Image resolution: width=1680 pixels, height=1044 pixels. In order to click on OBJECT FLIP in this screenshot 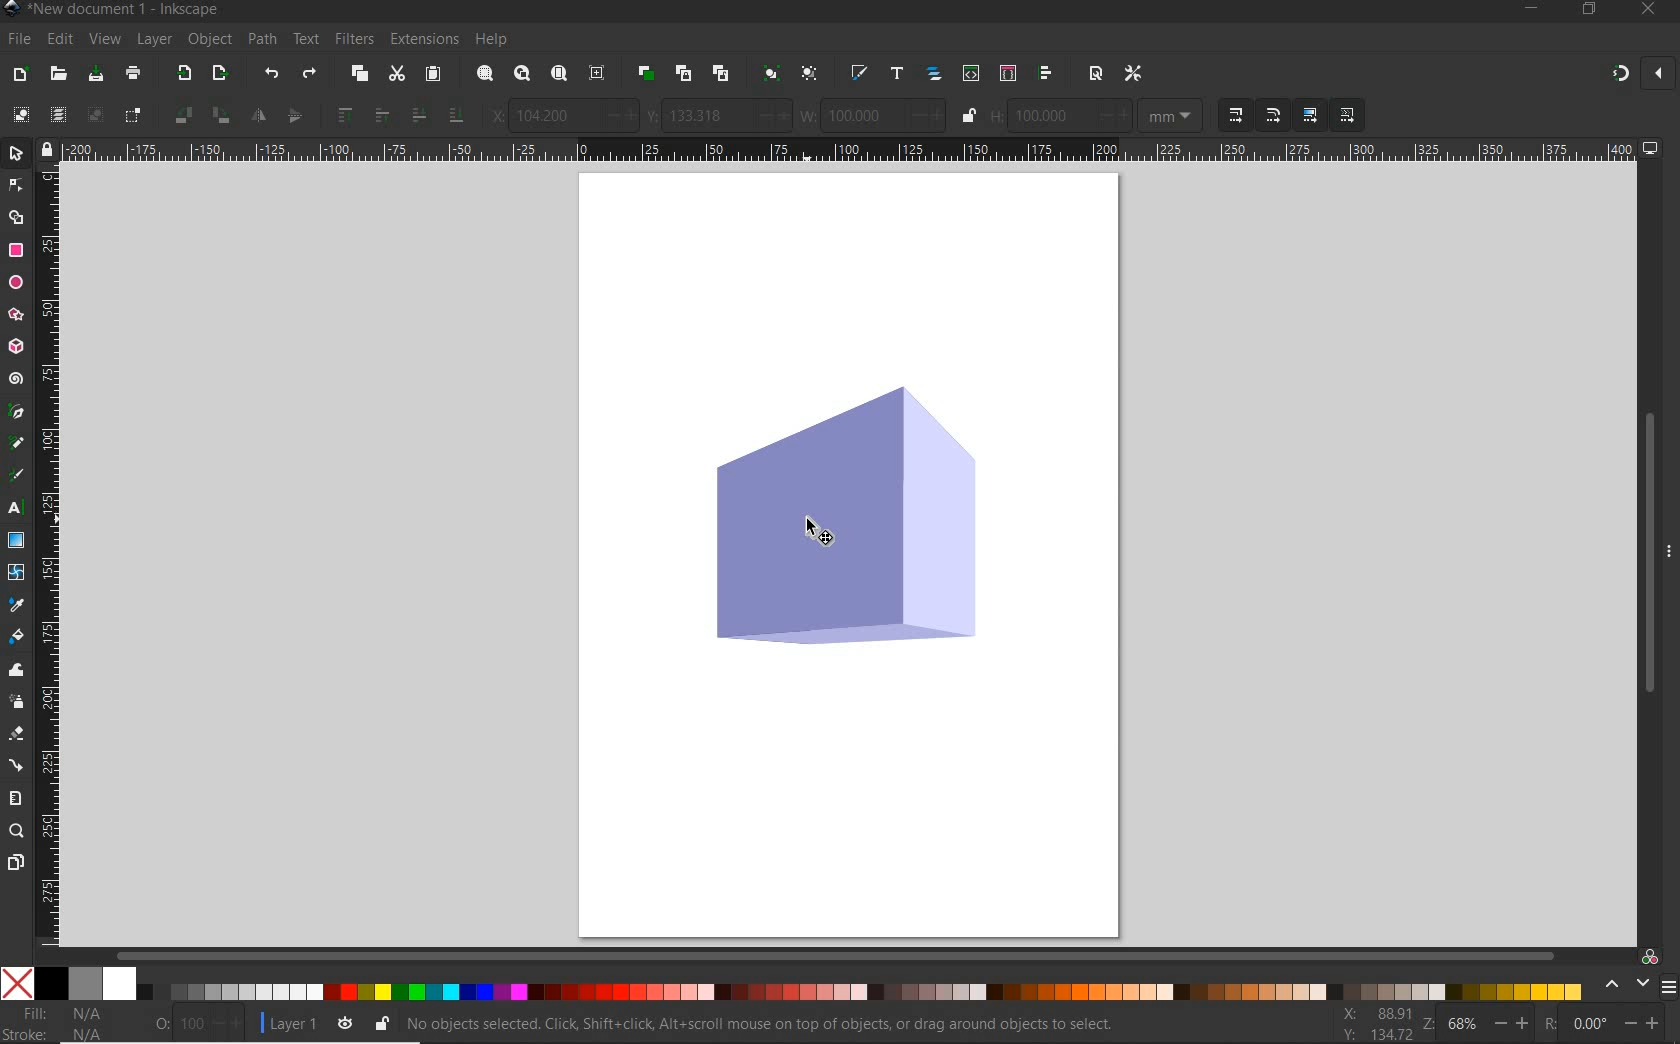, I will do `click(294, 118)`.